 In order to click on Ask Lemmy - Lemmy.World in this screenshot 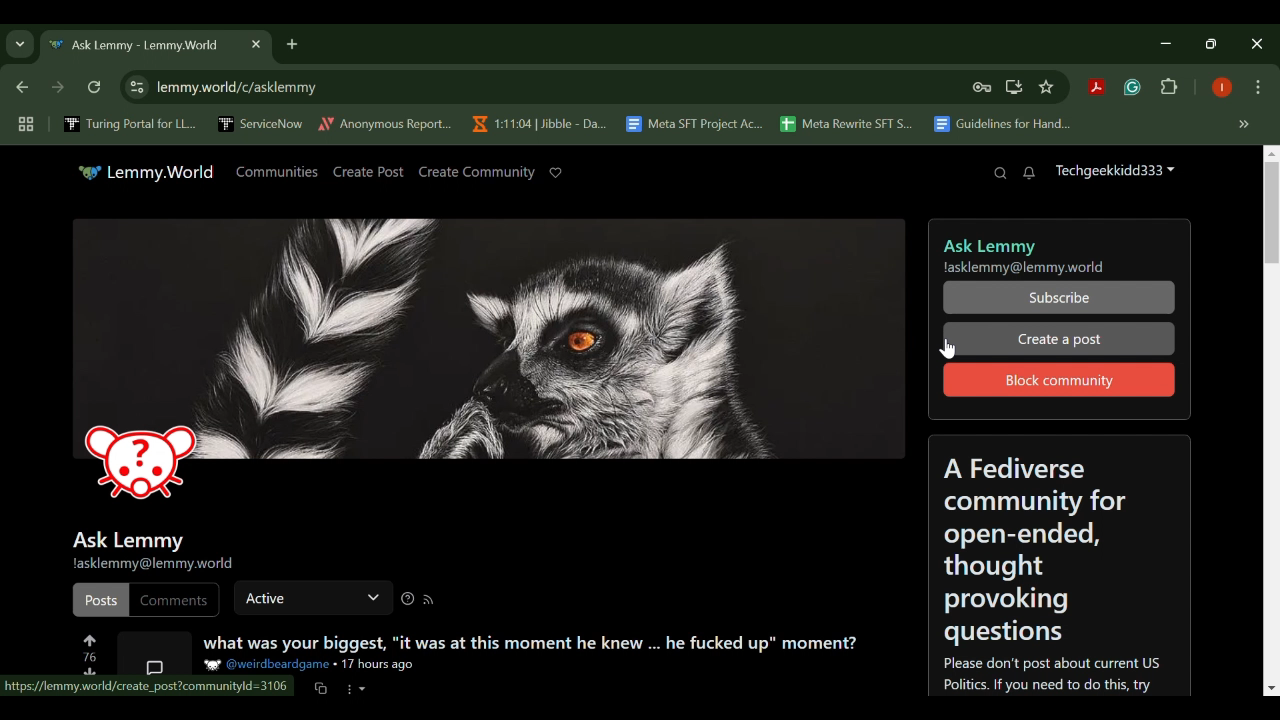, I will do `click(138, 46)`.